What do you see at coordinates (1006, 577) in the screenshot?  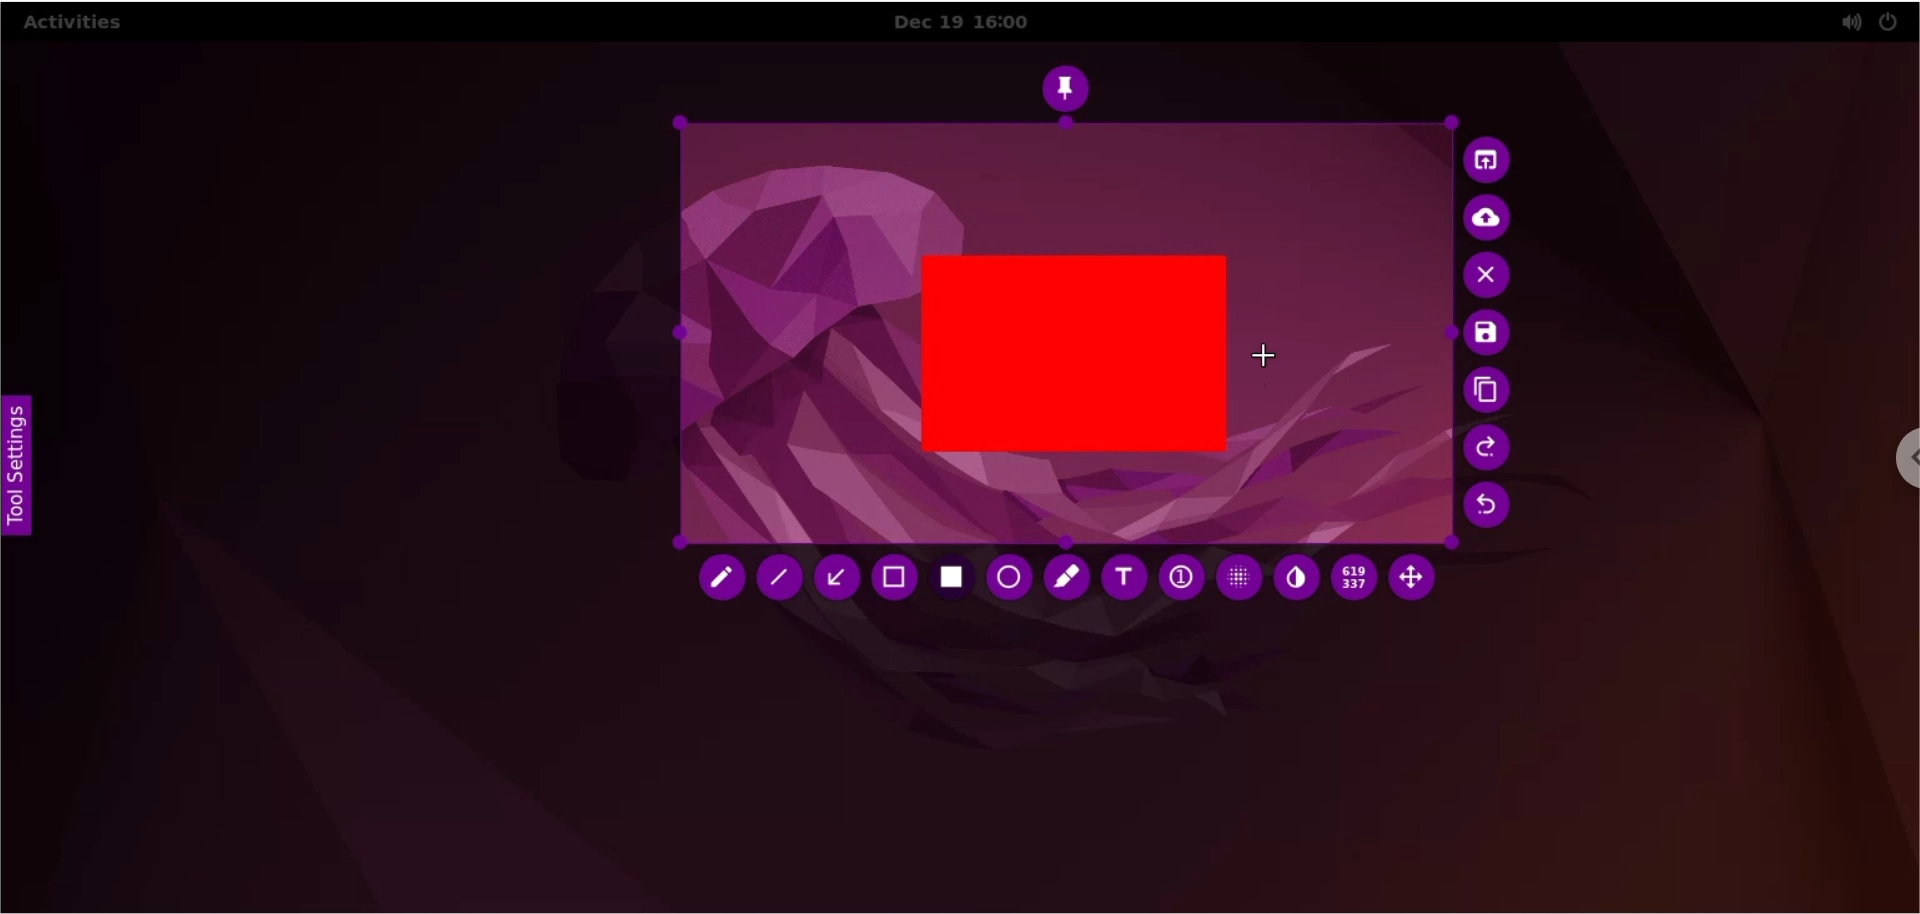 I see `ellipse` at bounding box center [1006, 577].